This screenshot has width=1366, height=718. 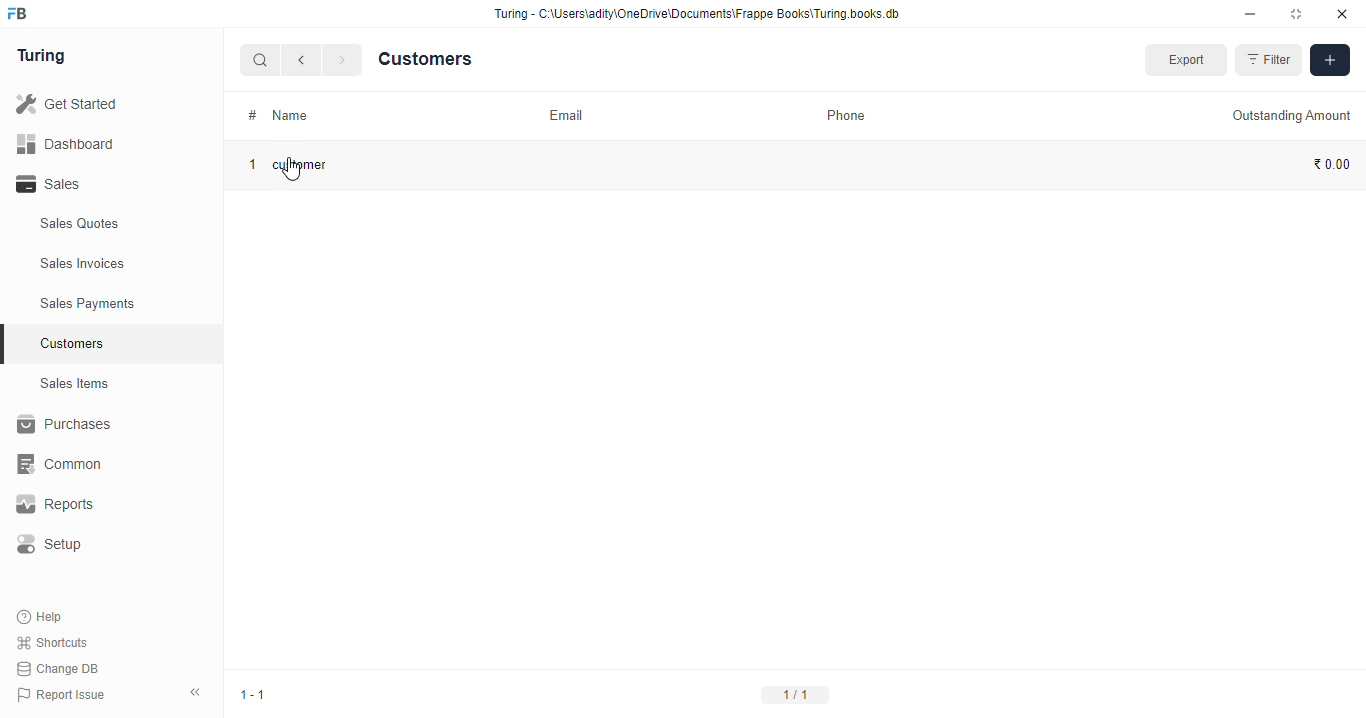 What do you see at coordinates (100, 464) in the screenshot?
I see `‘Common` at bounding box center [100, 464].